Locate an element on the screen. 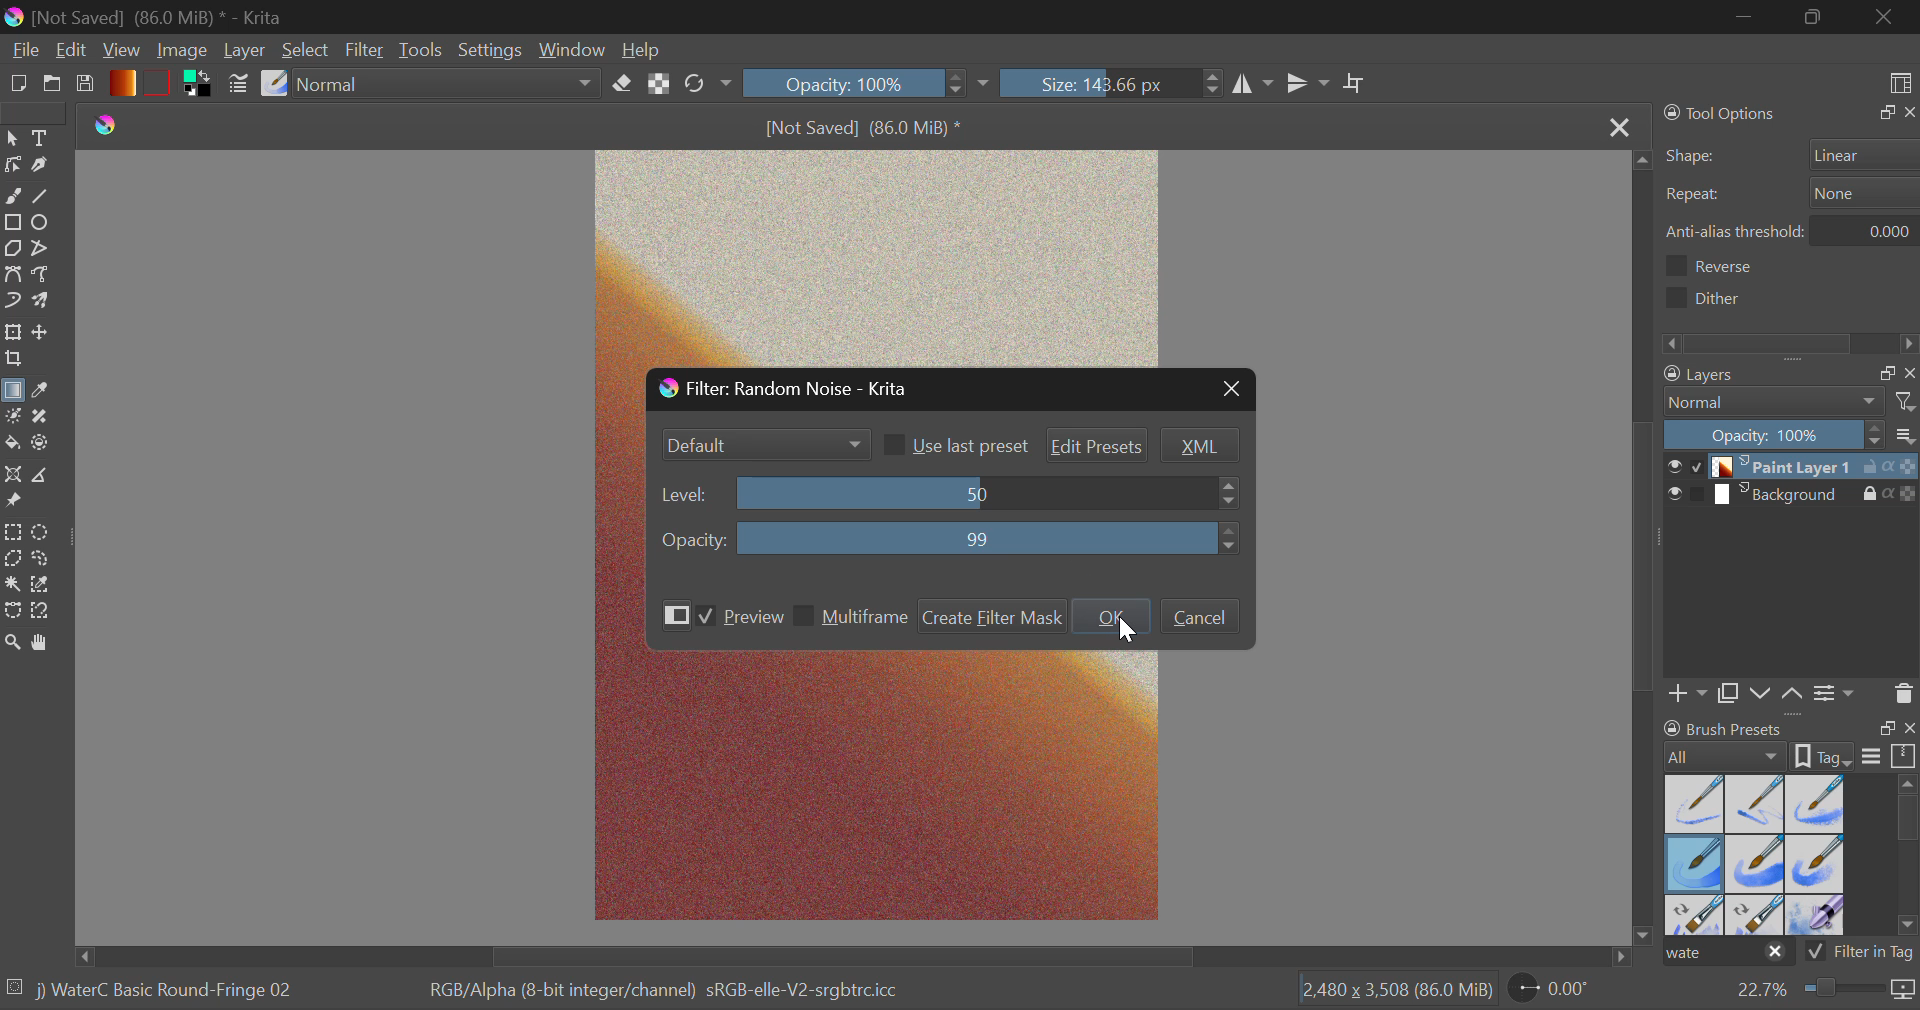  anti-alias threshold  is located at coordinates (1872, 228).